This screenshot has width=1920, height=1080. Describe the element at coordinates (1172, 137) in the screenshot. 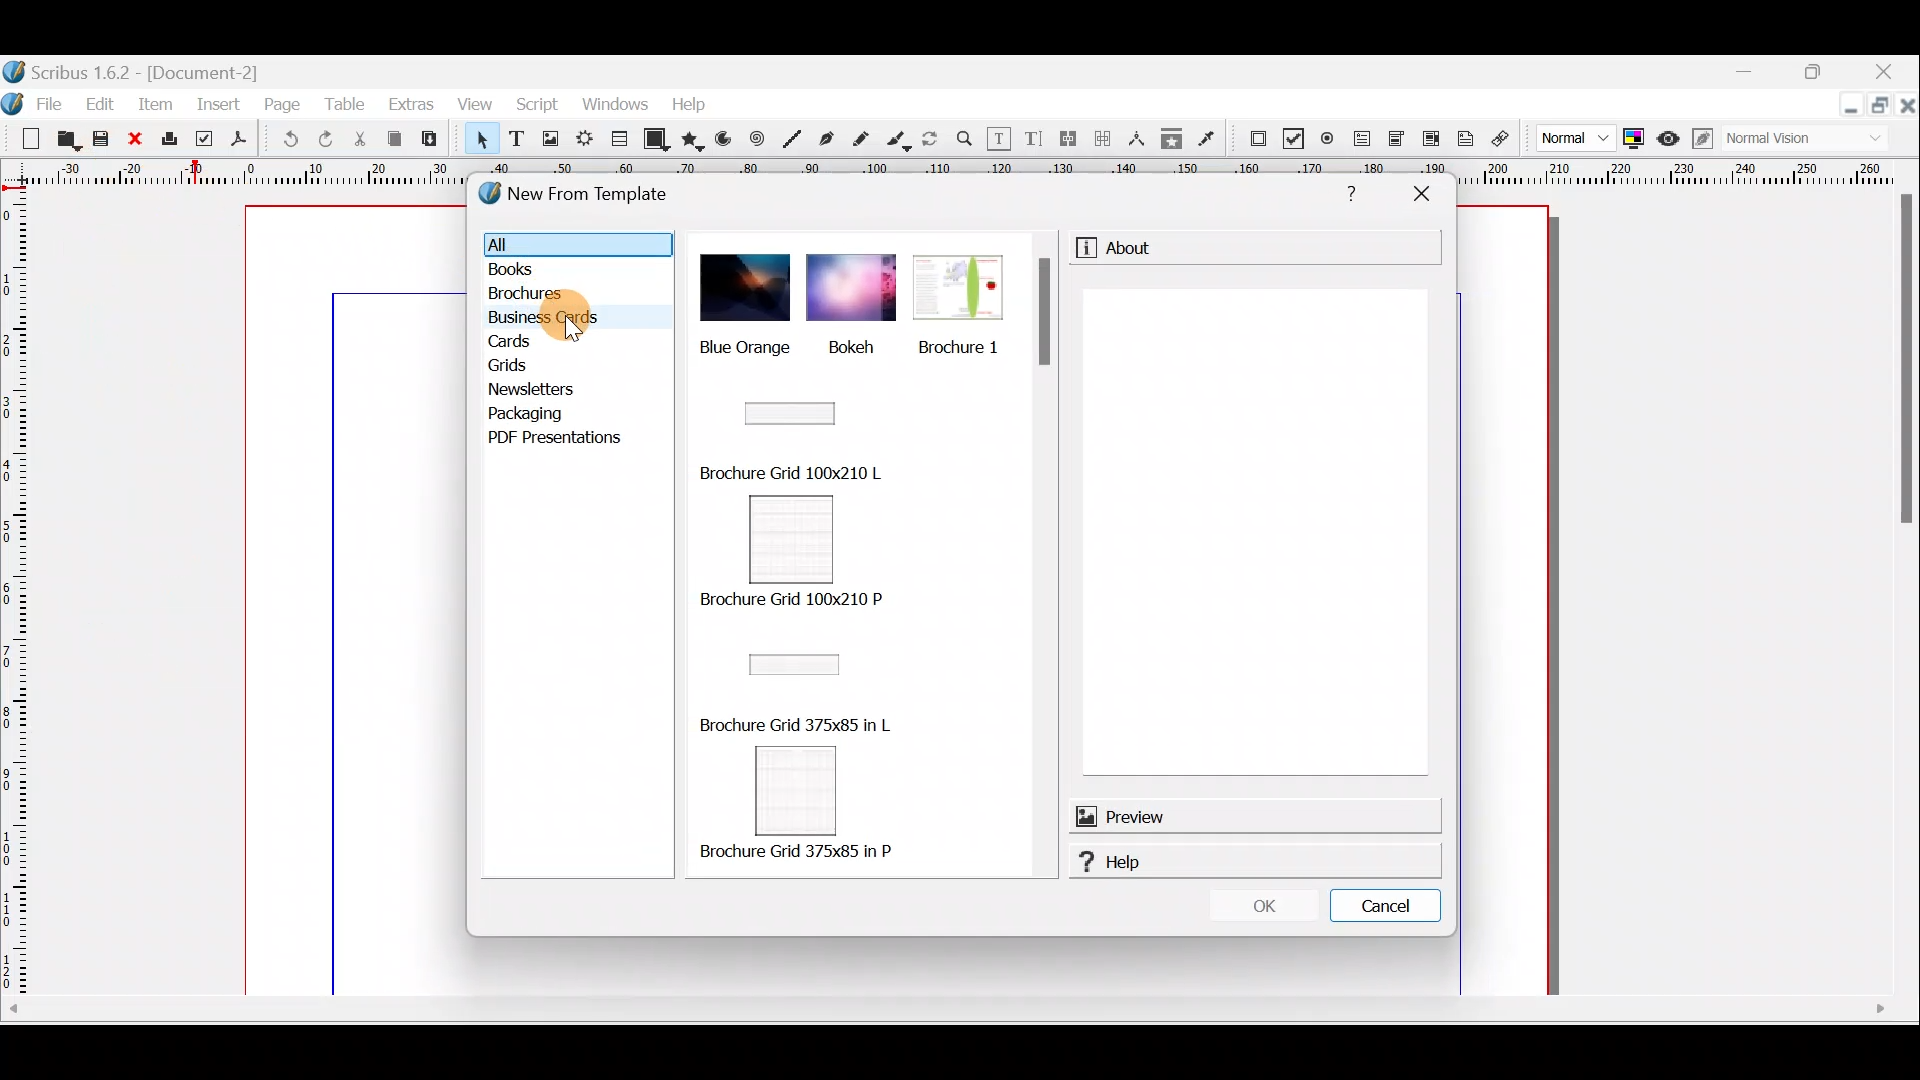

I see `Copy item properties` at that location.